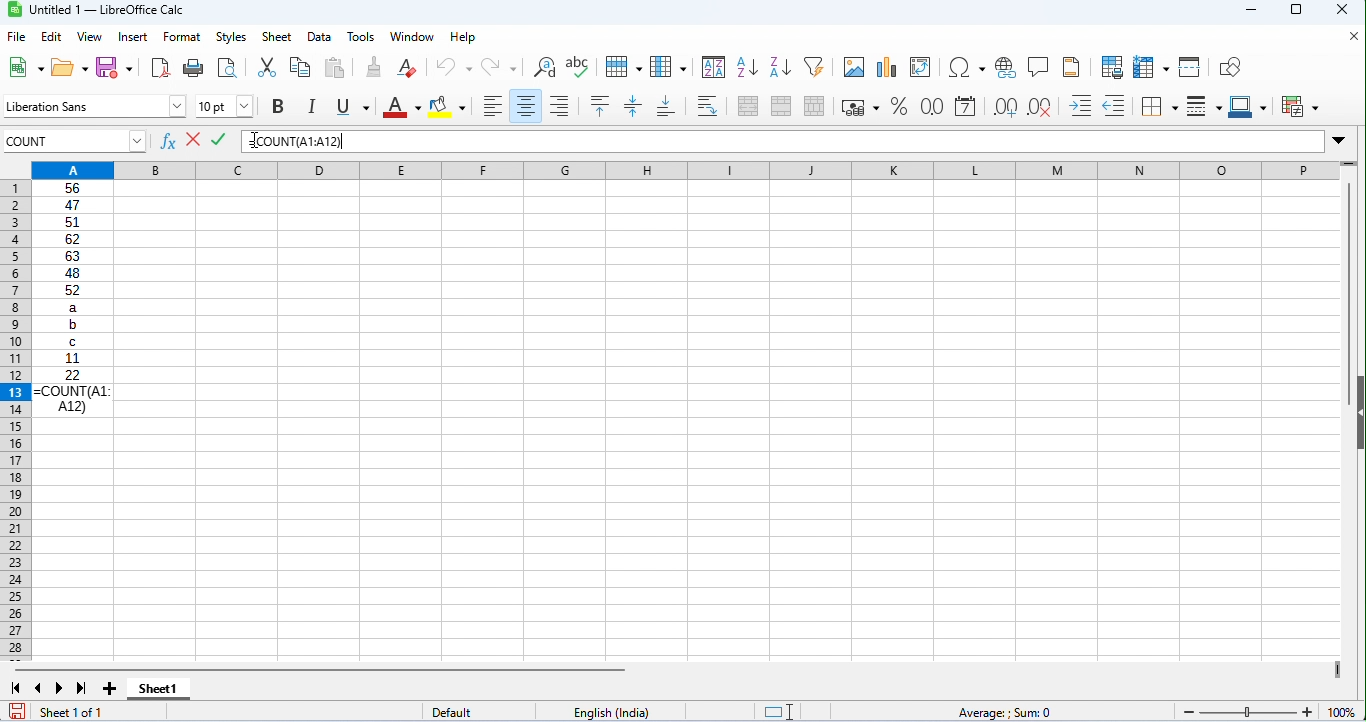 Image resolution: width=1366 pixels, height=722 pixels. Describe the element at coordinates (16, 688) in the screenshot. I see `first sheet` at that location.